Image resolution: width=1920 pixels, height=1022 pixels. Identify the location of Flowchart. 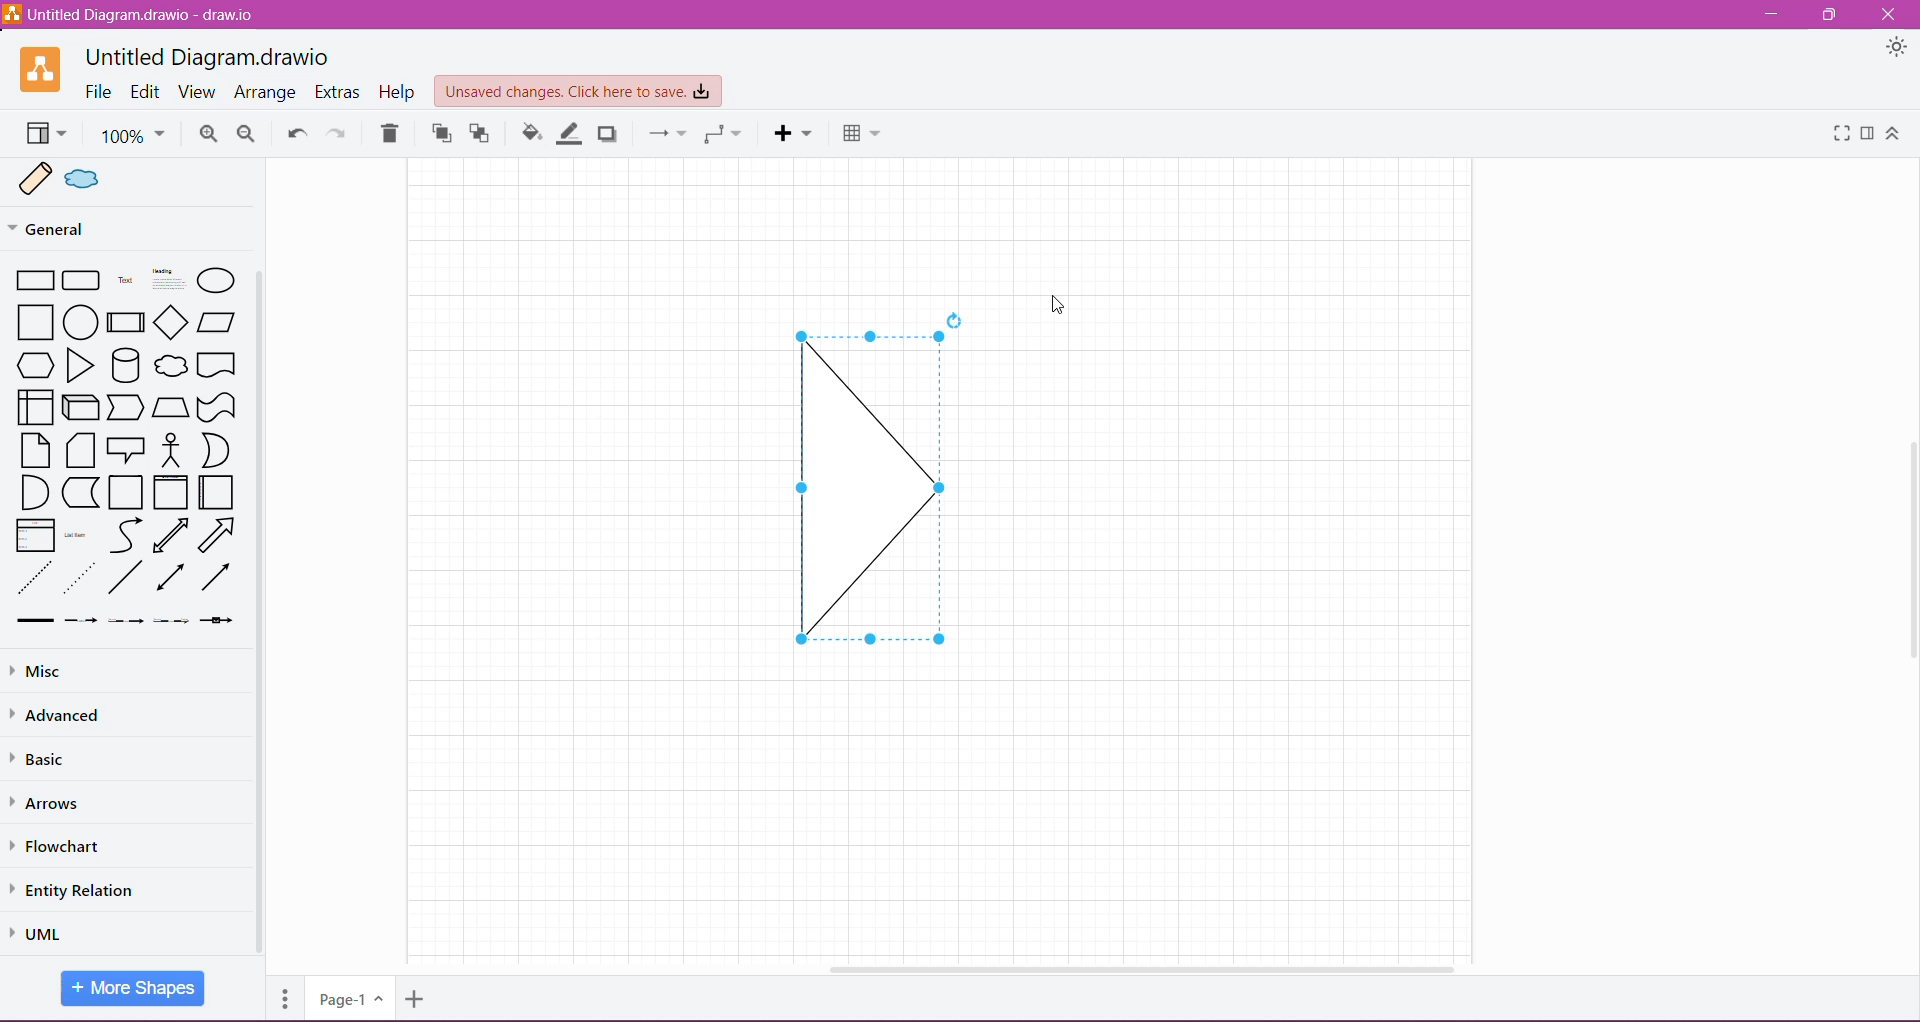
(57, 847).